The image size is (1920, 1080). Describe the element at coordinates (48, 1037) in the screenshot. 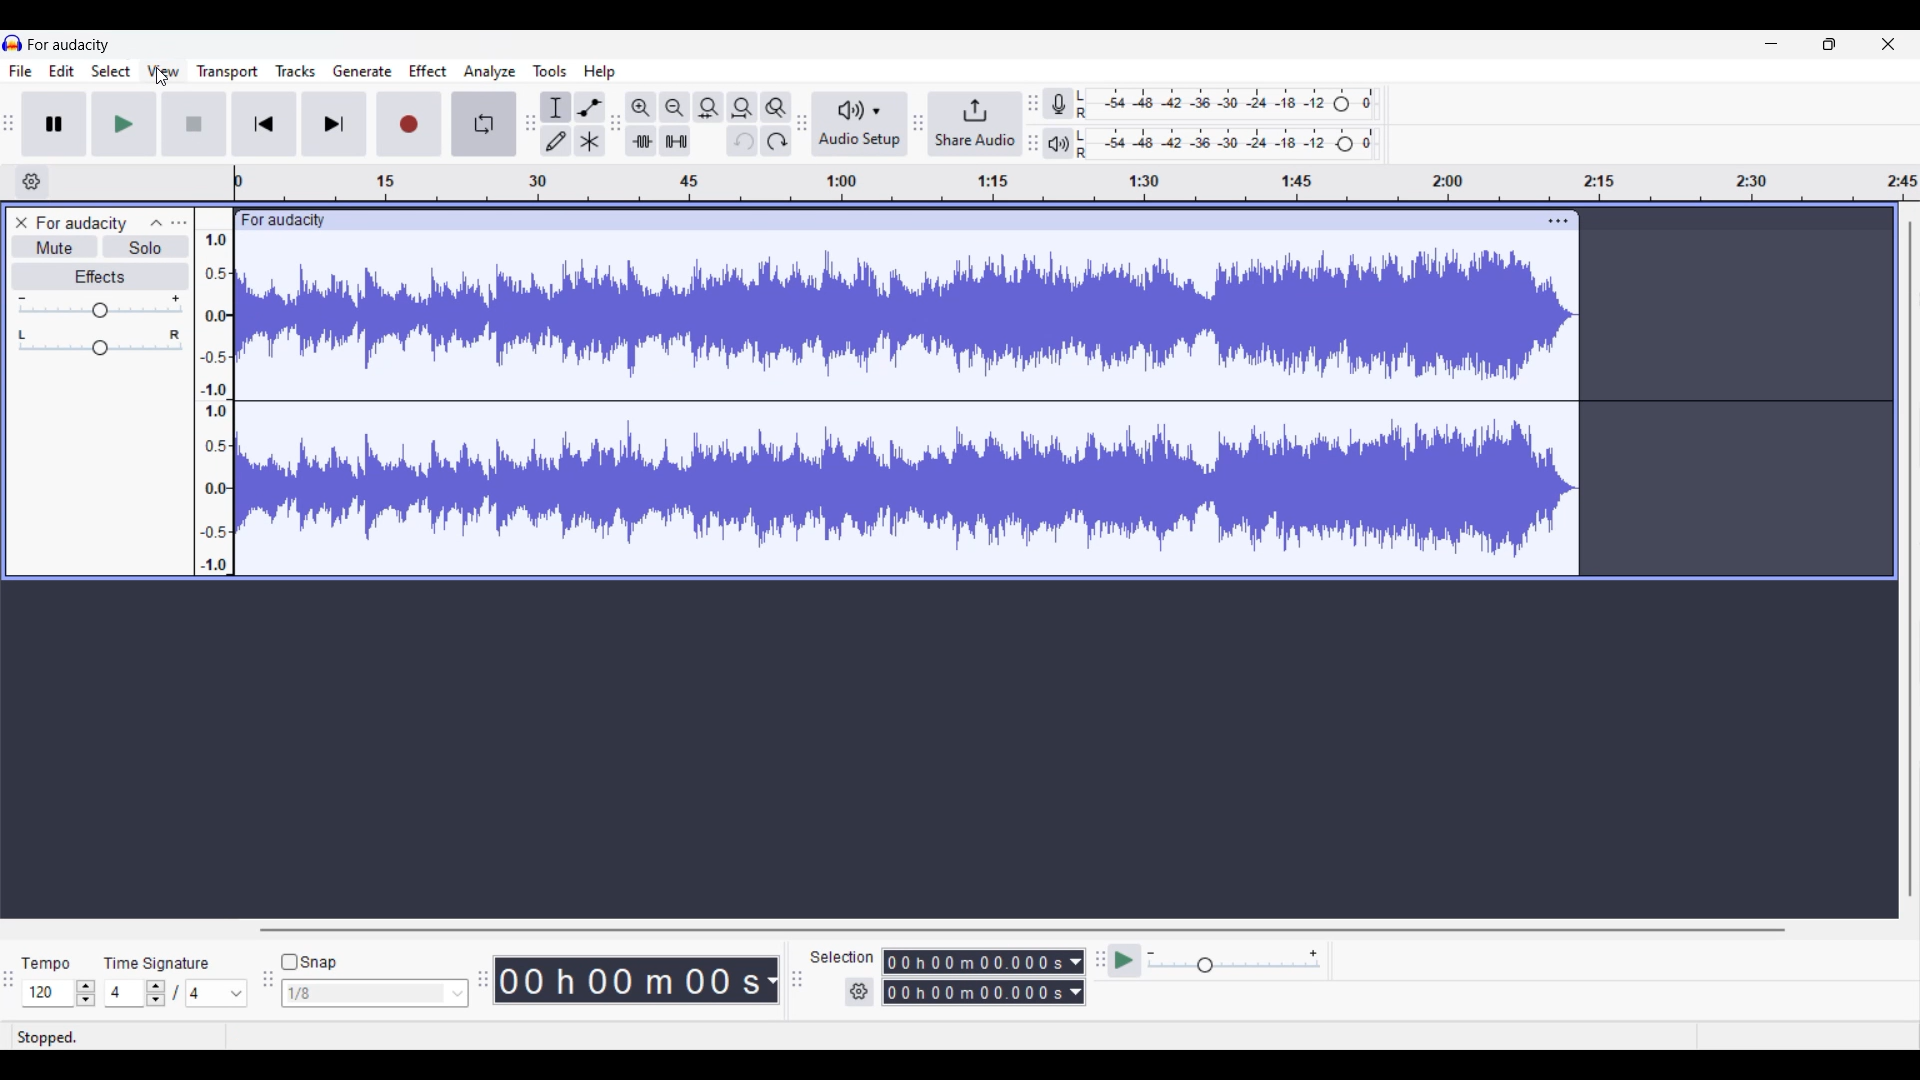

I see `Current status of track` at that location.